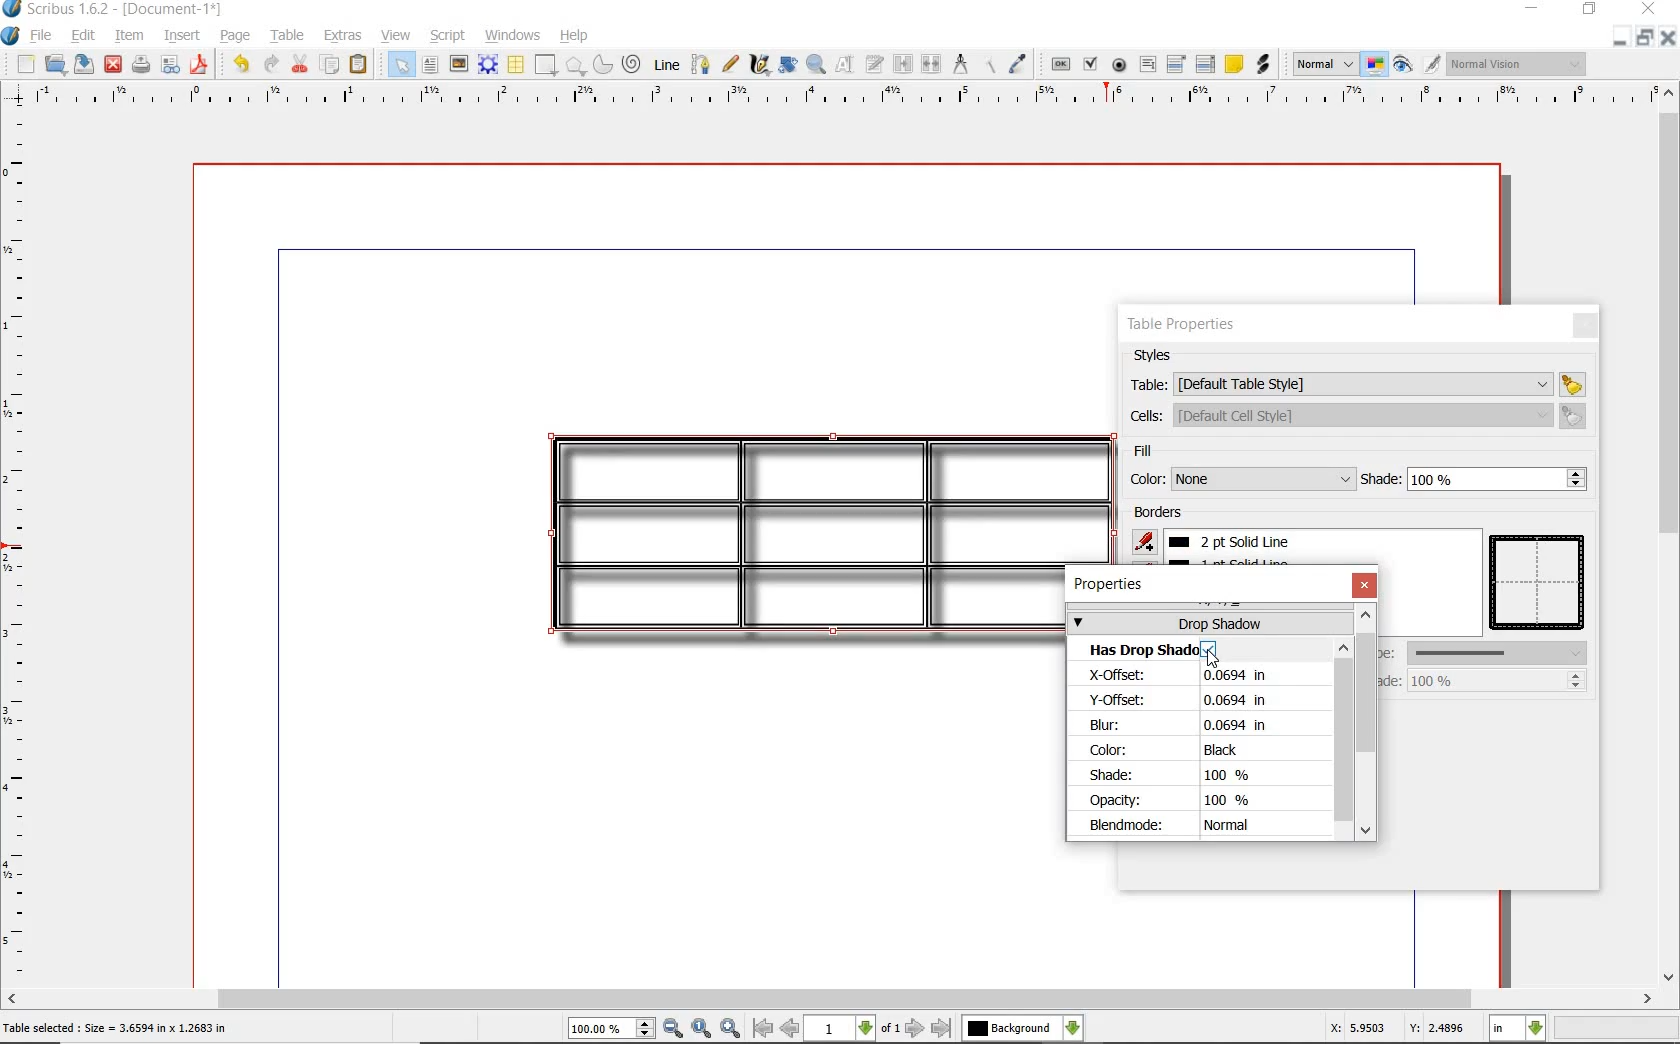 This screenshot has height=1044, width=1680. Describe the element at coordinates (186, 34) in the screenshot. I see `insert` at that location.